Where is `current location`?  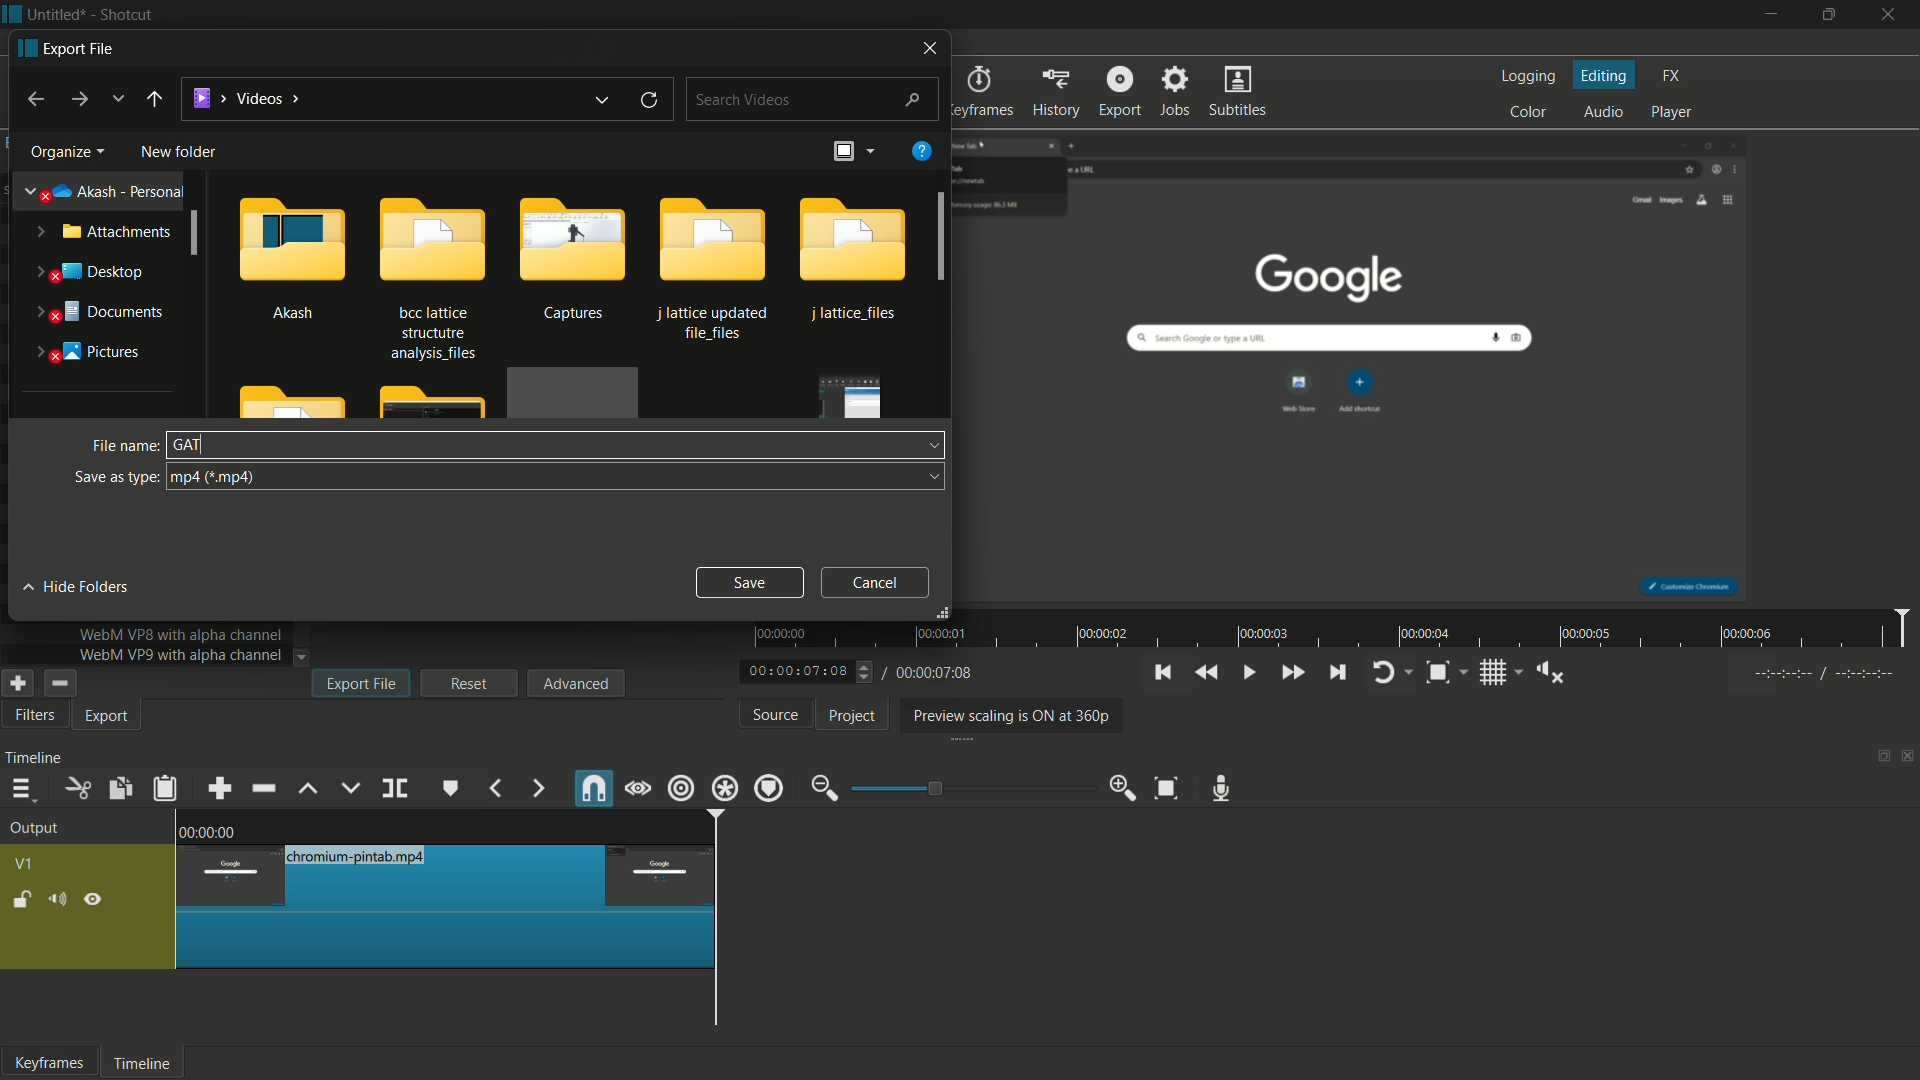
current location is located at coordinates (245, 98).